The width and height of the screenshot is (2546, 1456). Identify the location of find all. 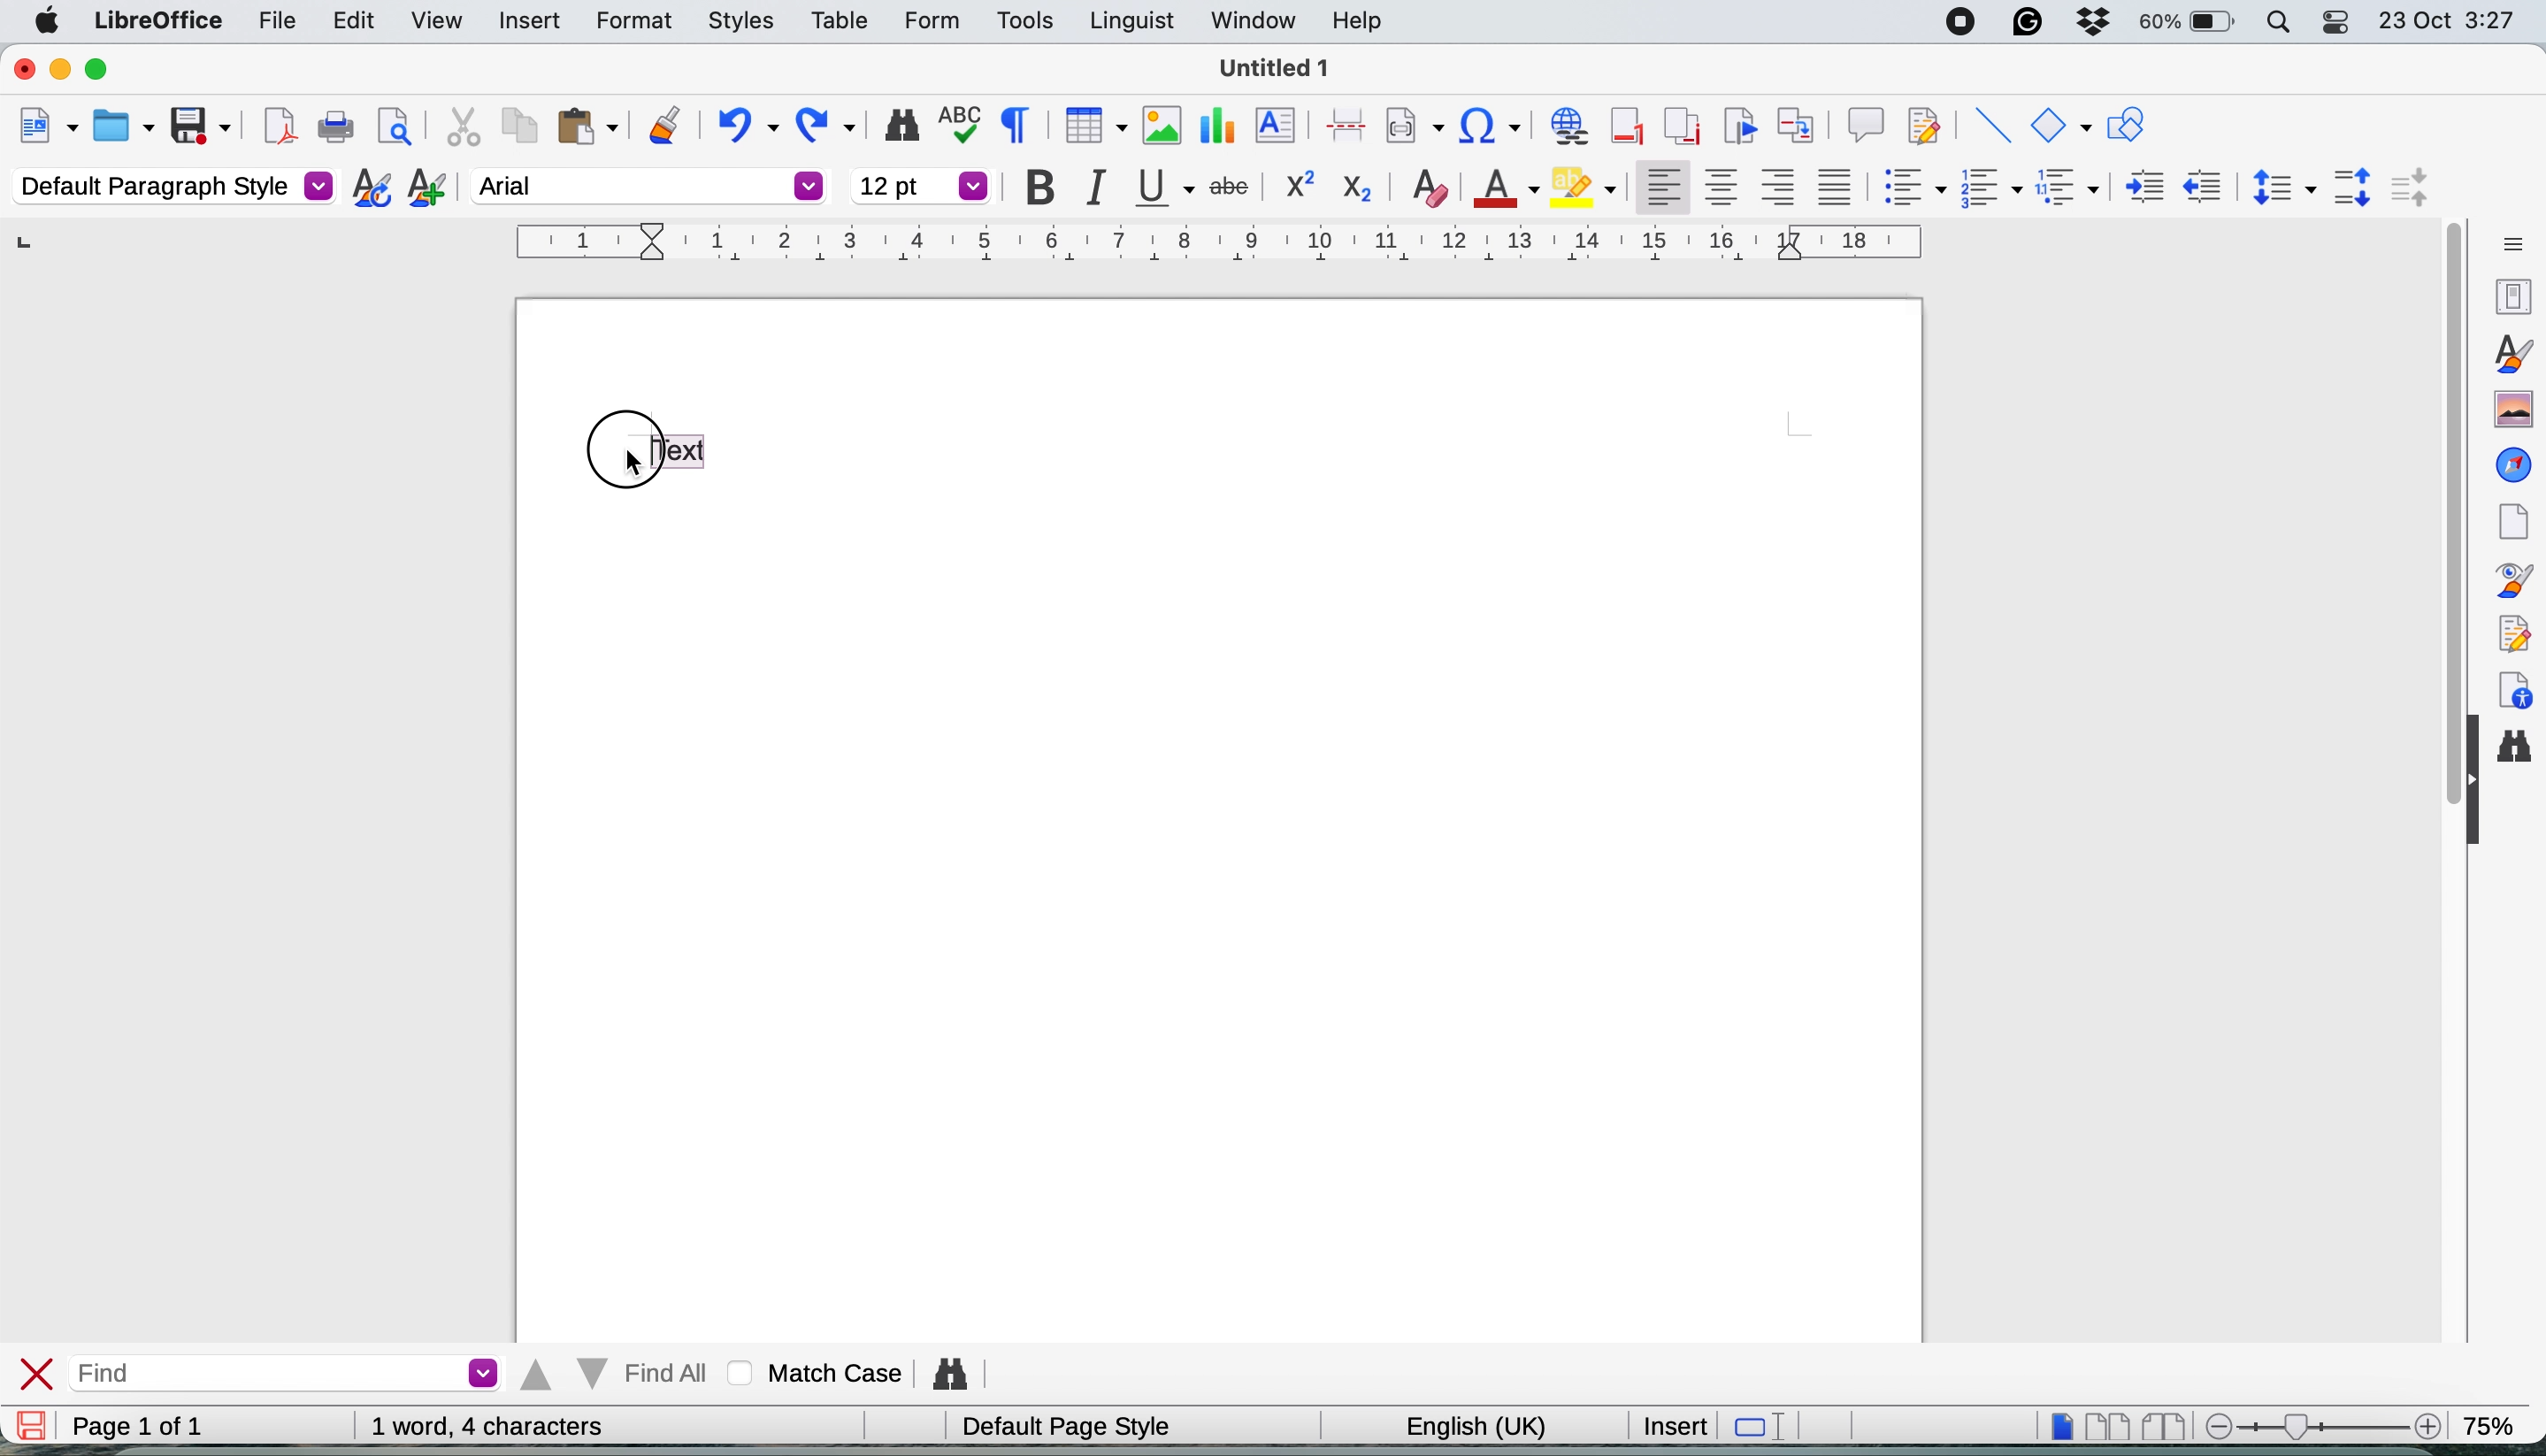
(612, 1374).